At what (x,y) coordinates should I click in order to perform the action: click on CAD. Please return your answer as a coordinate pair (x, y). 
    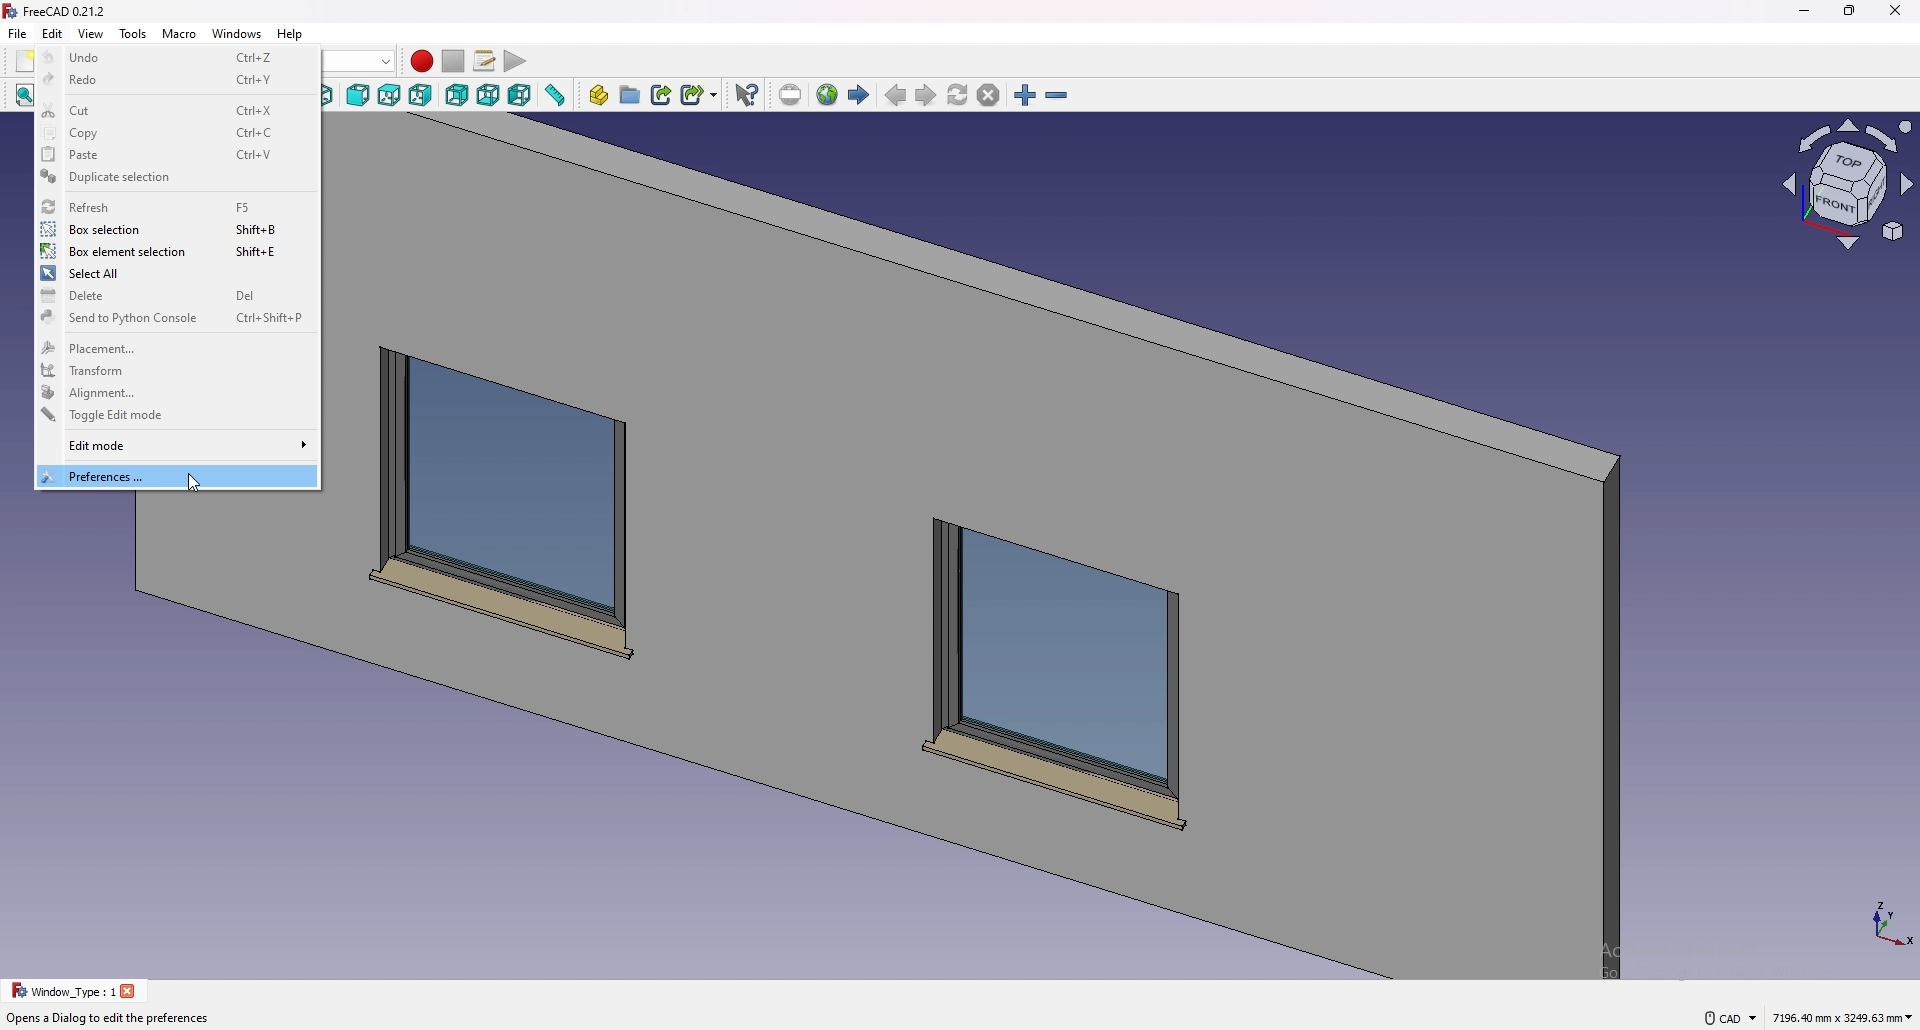
    Looking at the image, I should click on (1726, 1015).